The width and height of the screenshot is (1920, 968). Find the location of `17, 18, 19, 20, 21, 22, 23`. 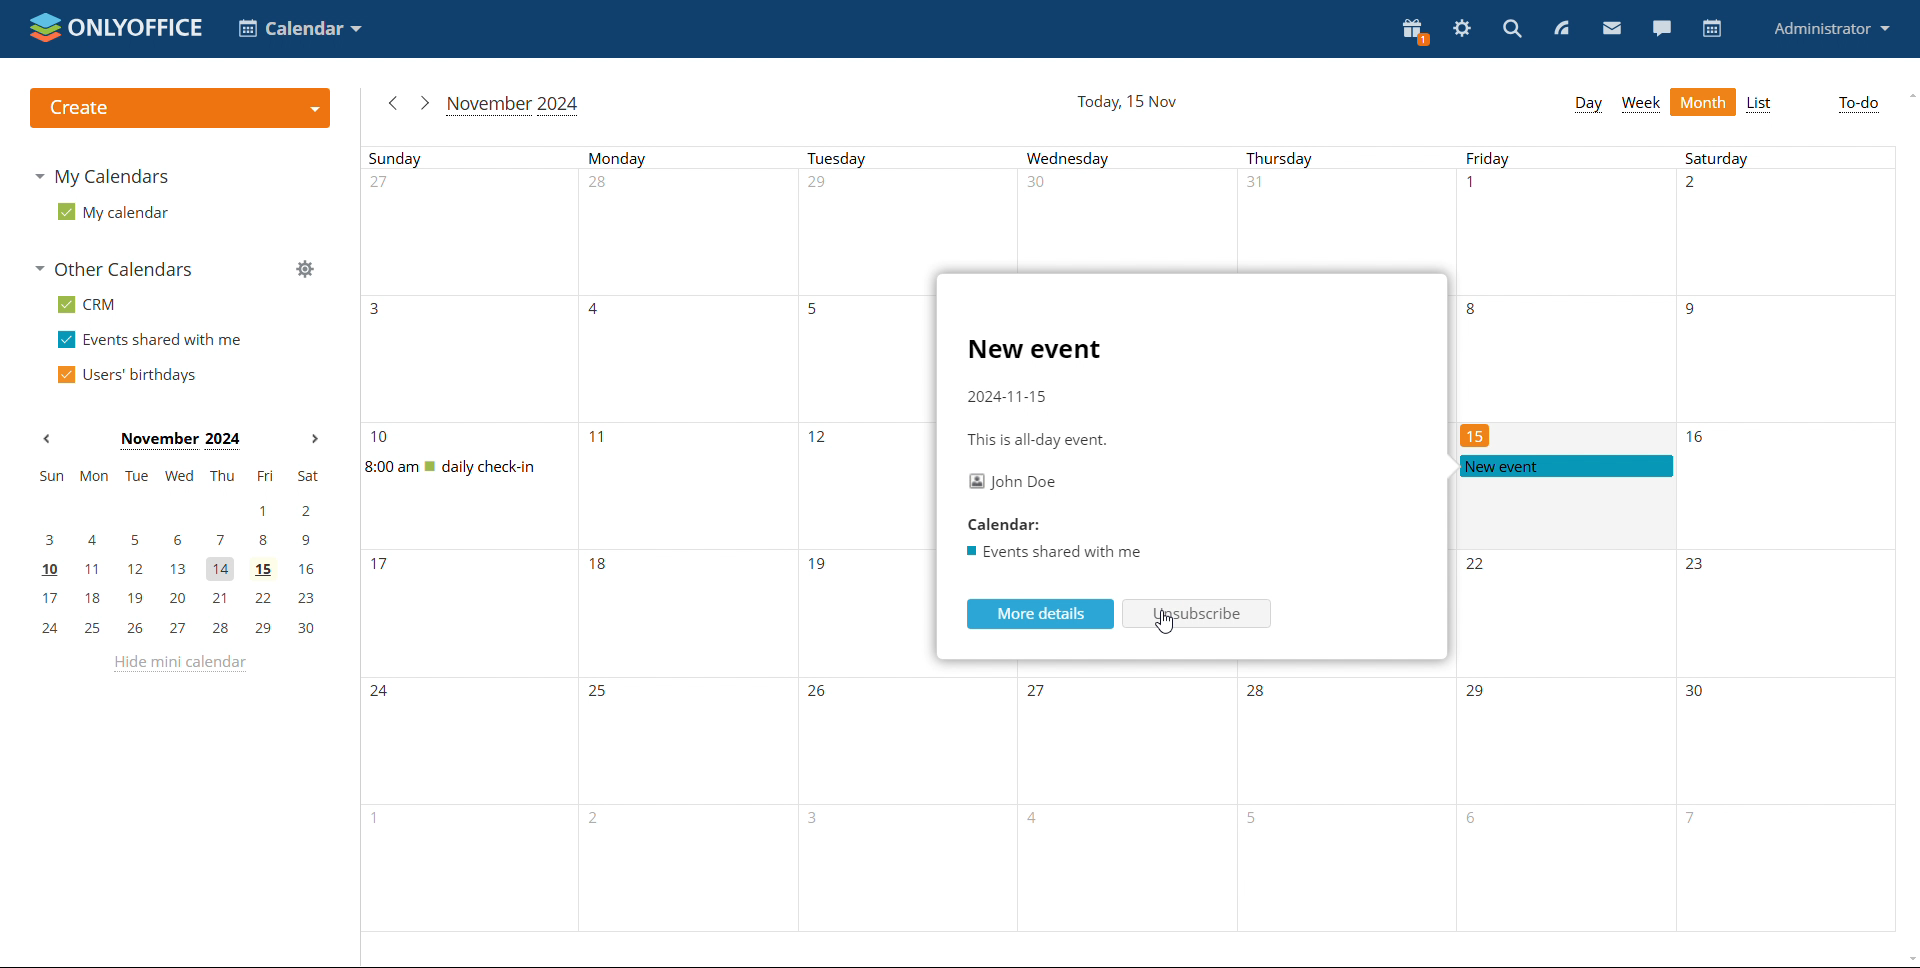

17, 18, 19, 20, 21, 22, 23 is located at coordinates (183, 596).